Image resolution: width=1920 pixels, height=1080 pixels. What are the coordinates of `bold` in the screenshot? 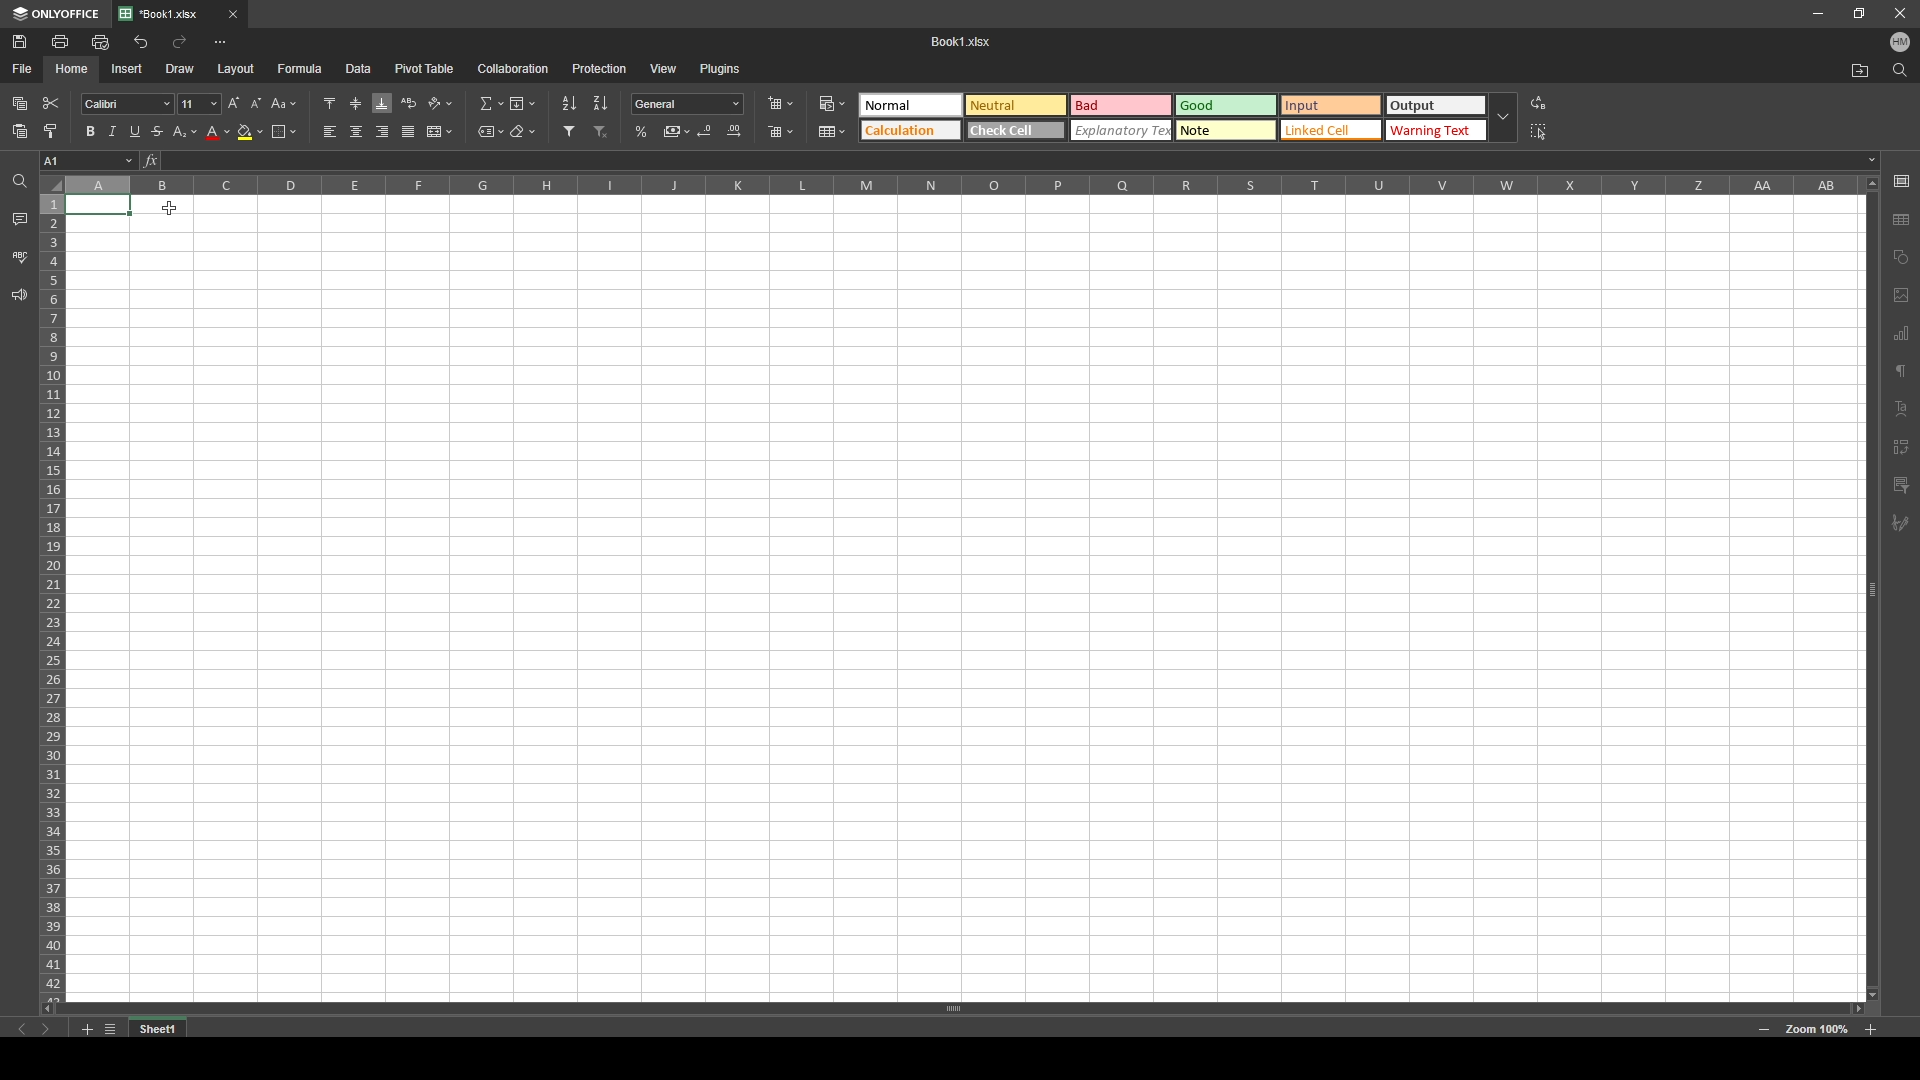 It's located at (88, 131).